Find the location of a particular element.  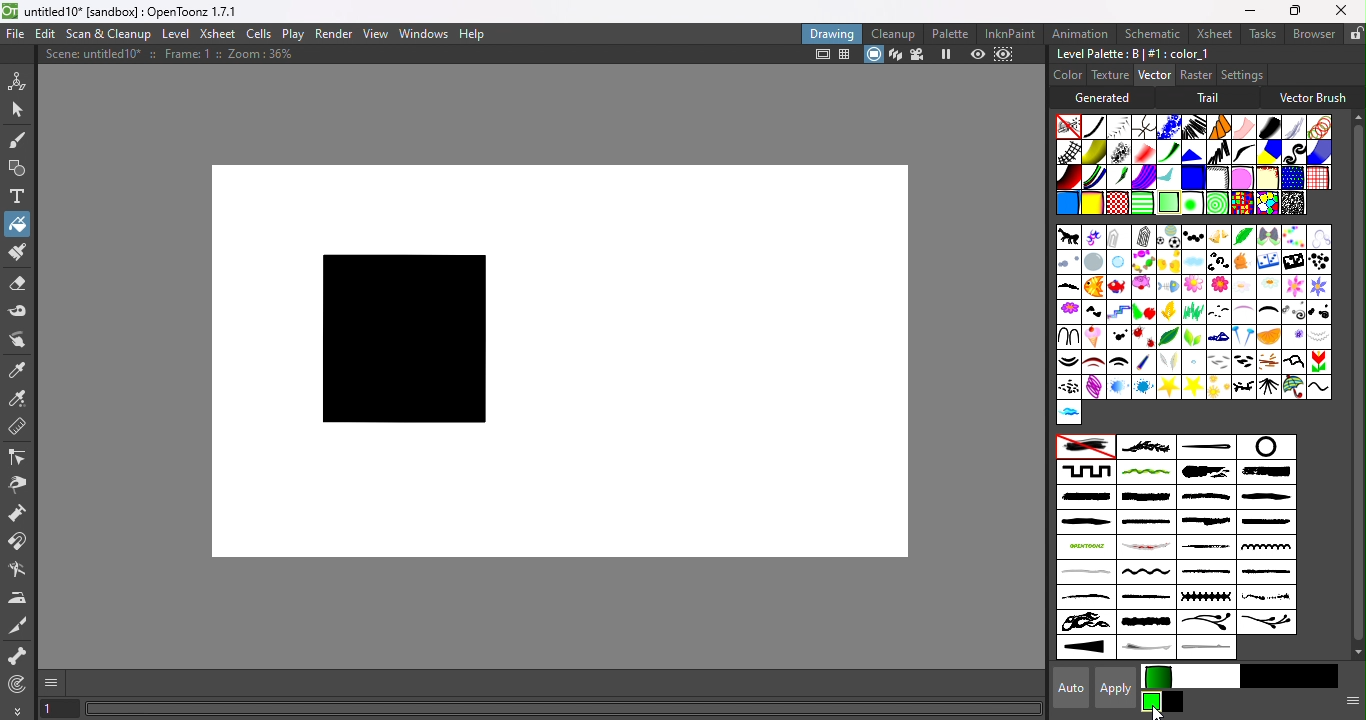

Level Palette is located at coordinates (1132, 54).